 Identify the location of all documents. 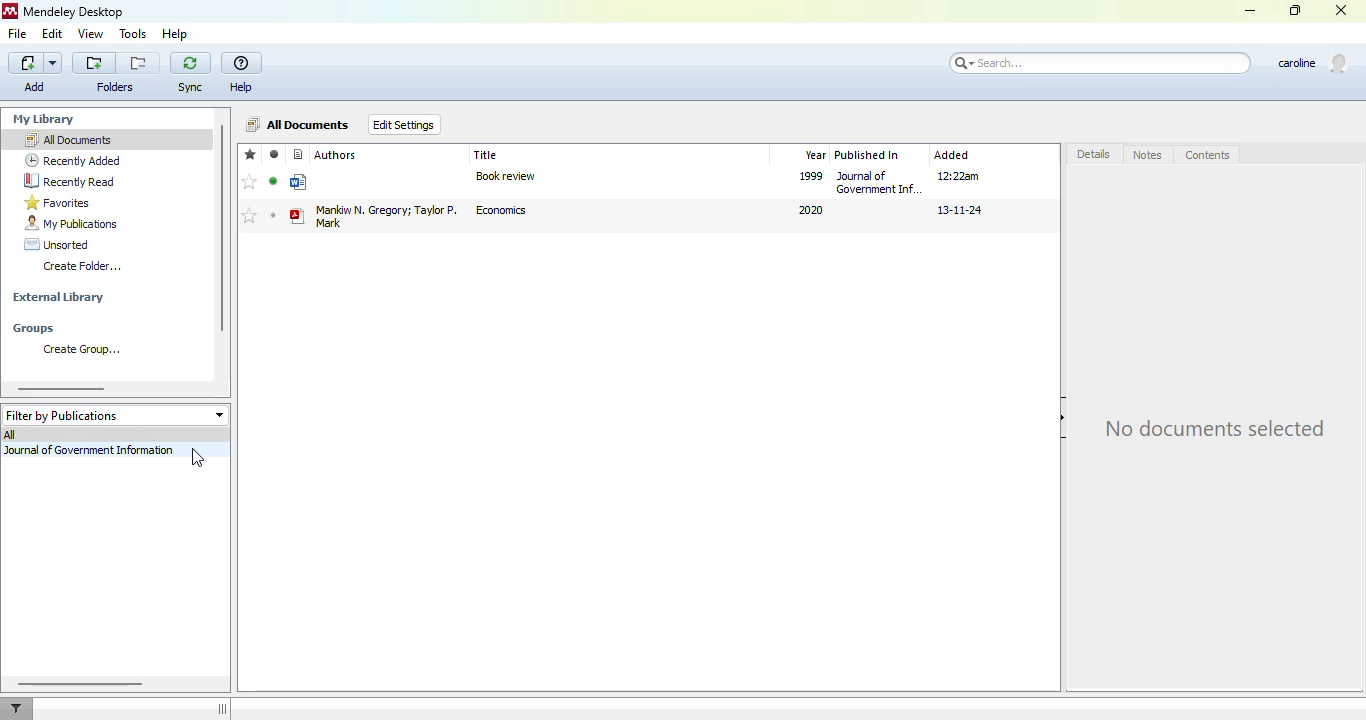
(300, 124).